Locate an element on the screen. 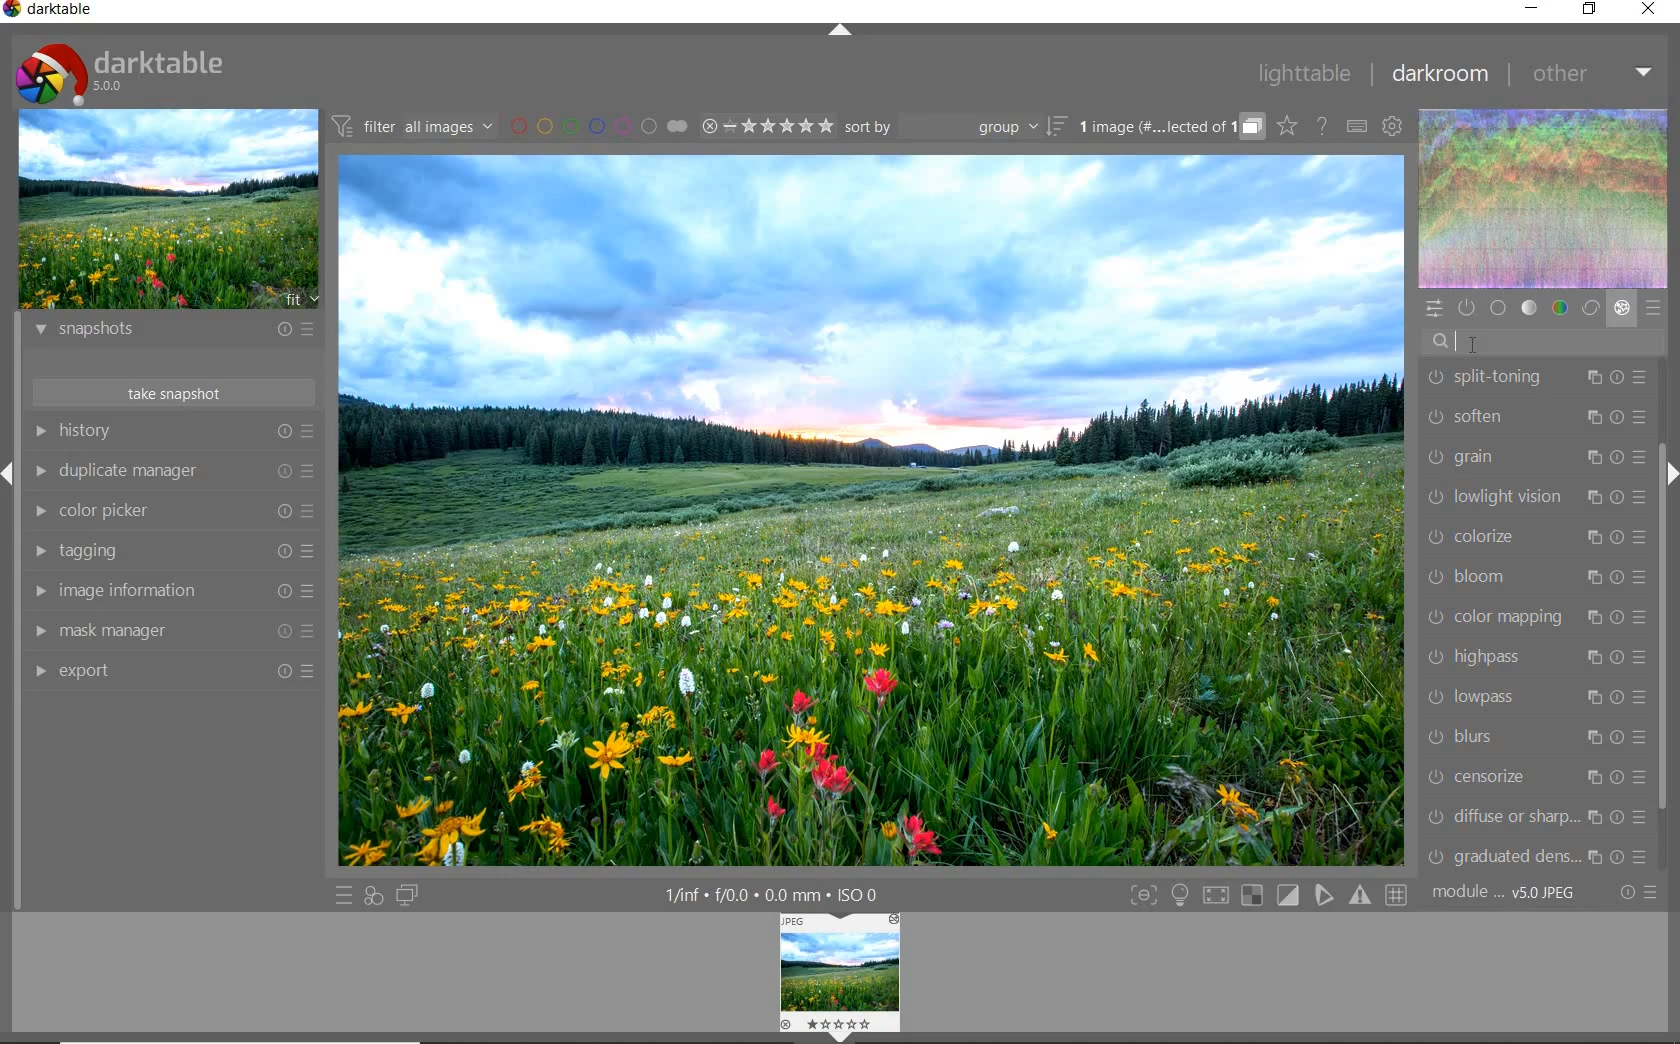 This screenshot has height=1044, width=1680. mask manager is located at coordinates (172, 629).